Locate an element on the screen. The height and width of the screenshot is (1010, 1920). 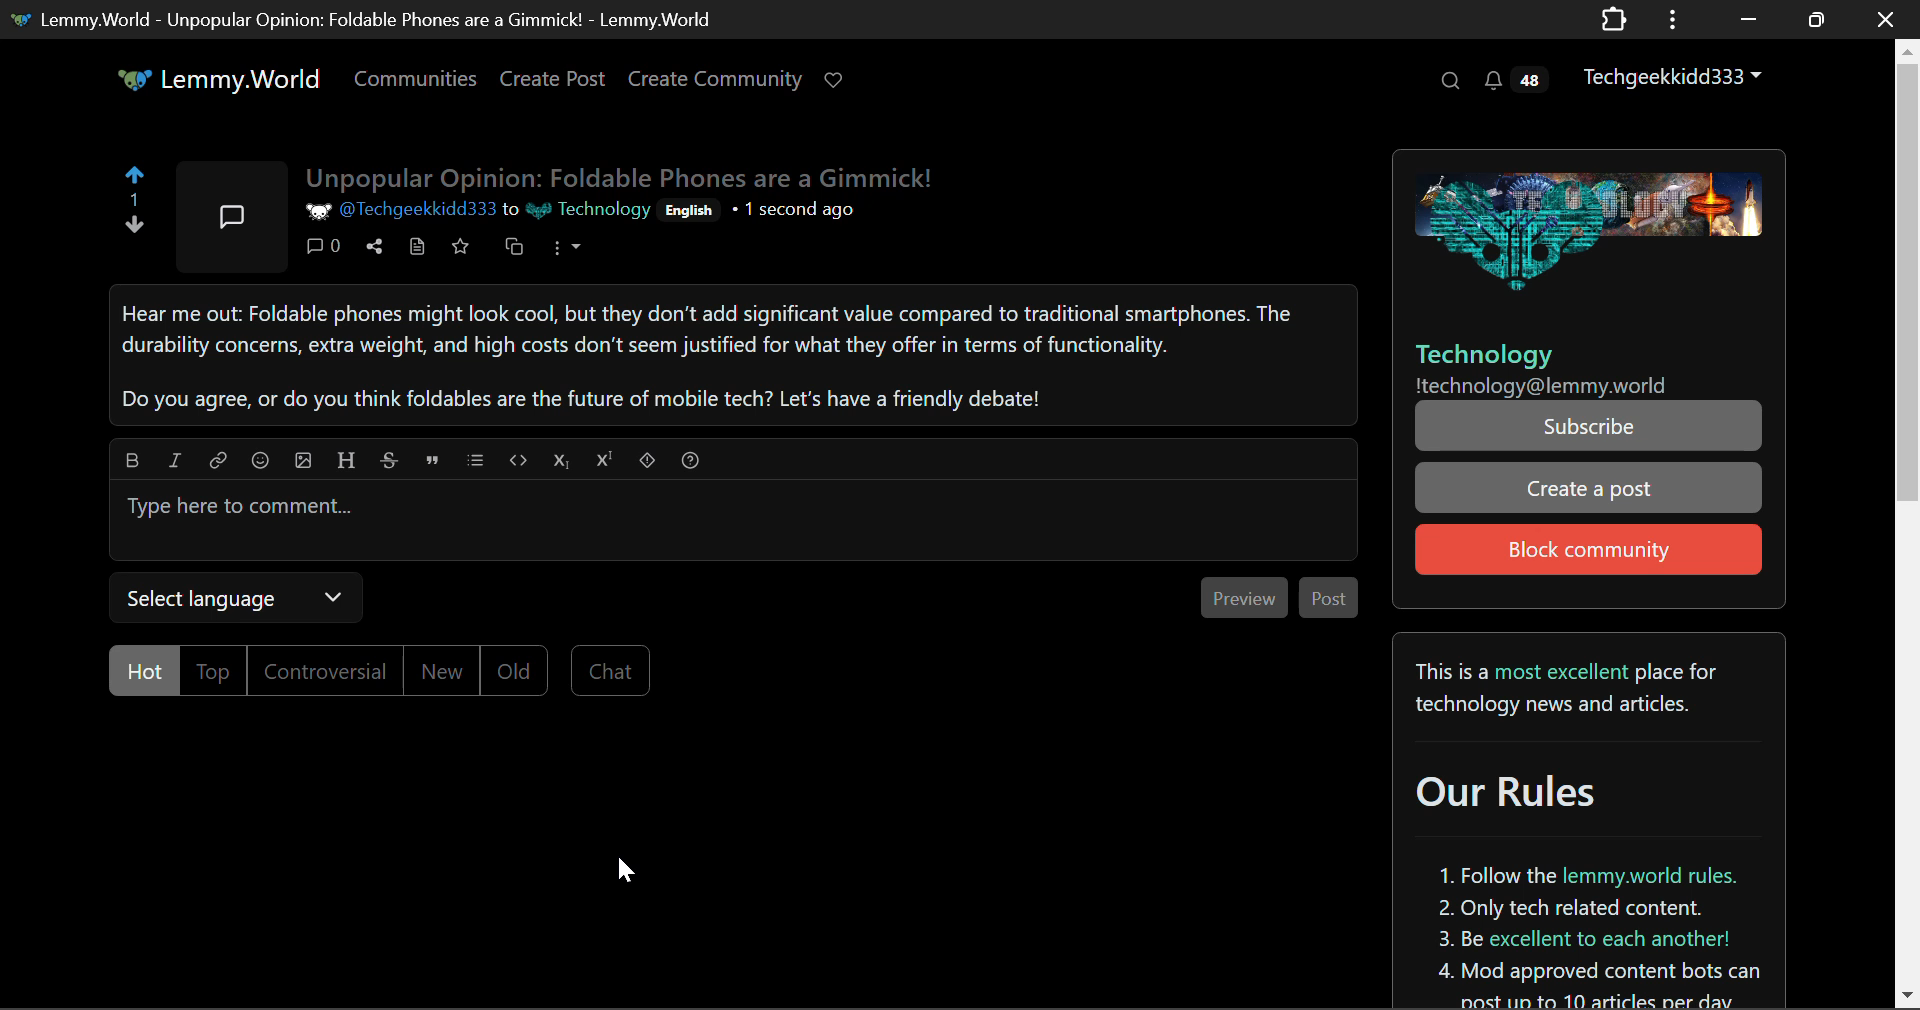
Community Media is located at coordinates (1586, 227).